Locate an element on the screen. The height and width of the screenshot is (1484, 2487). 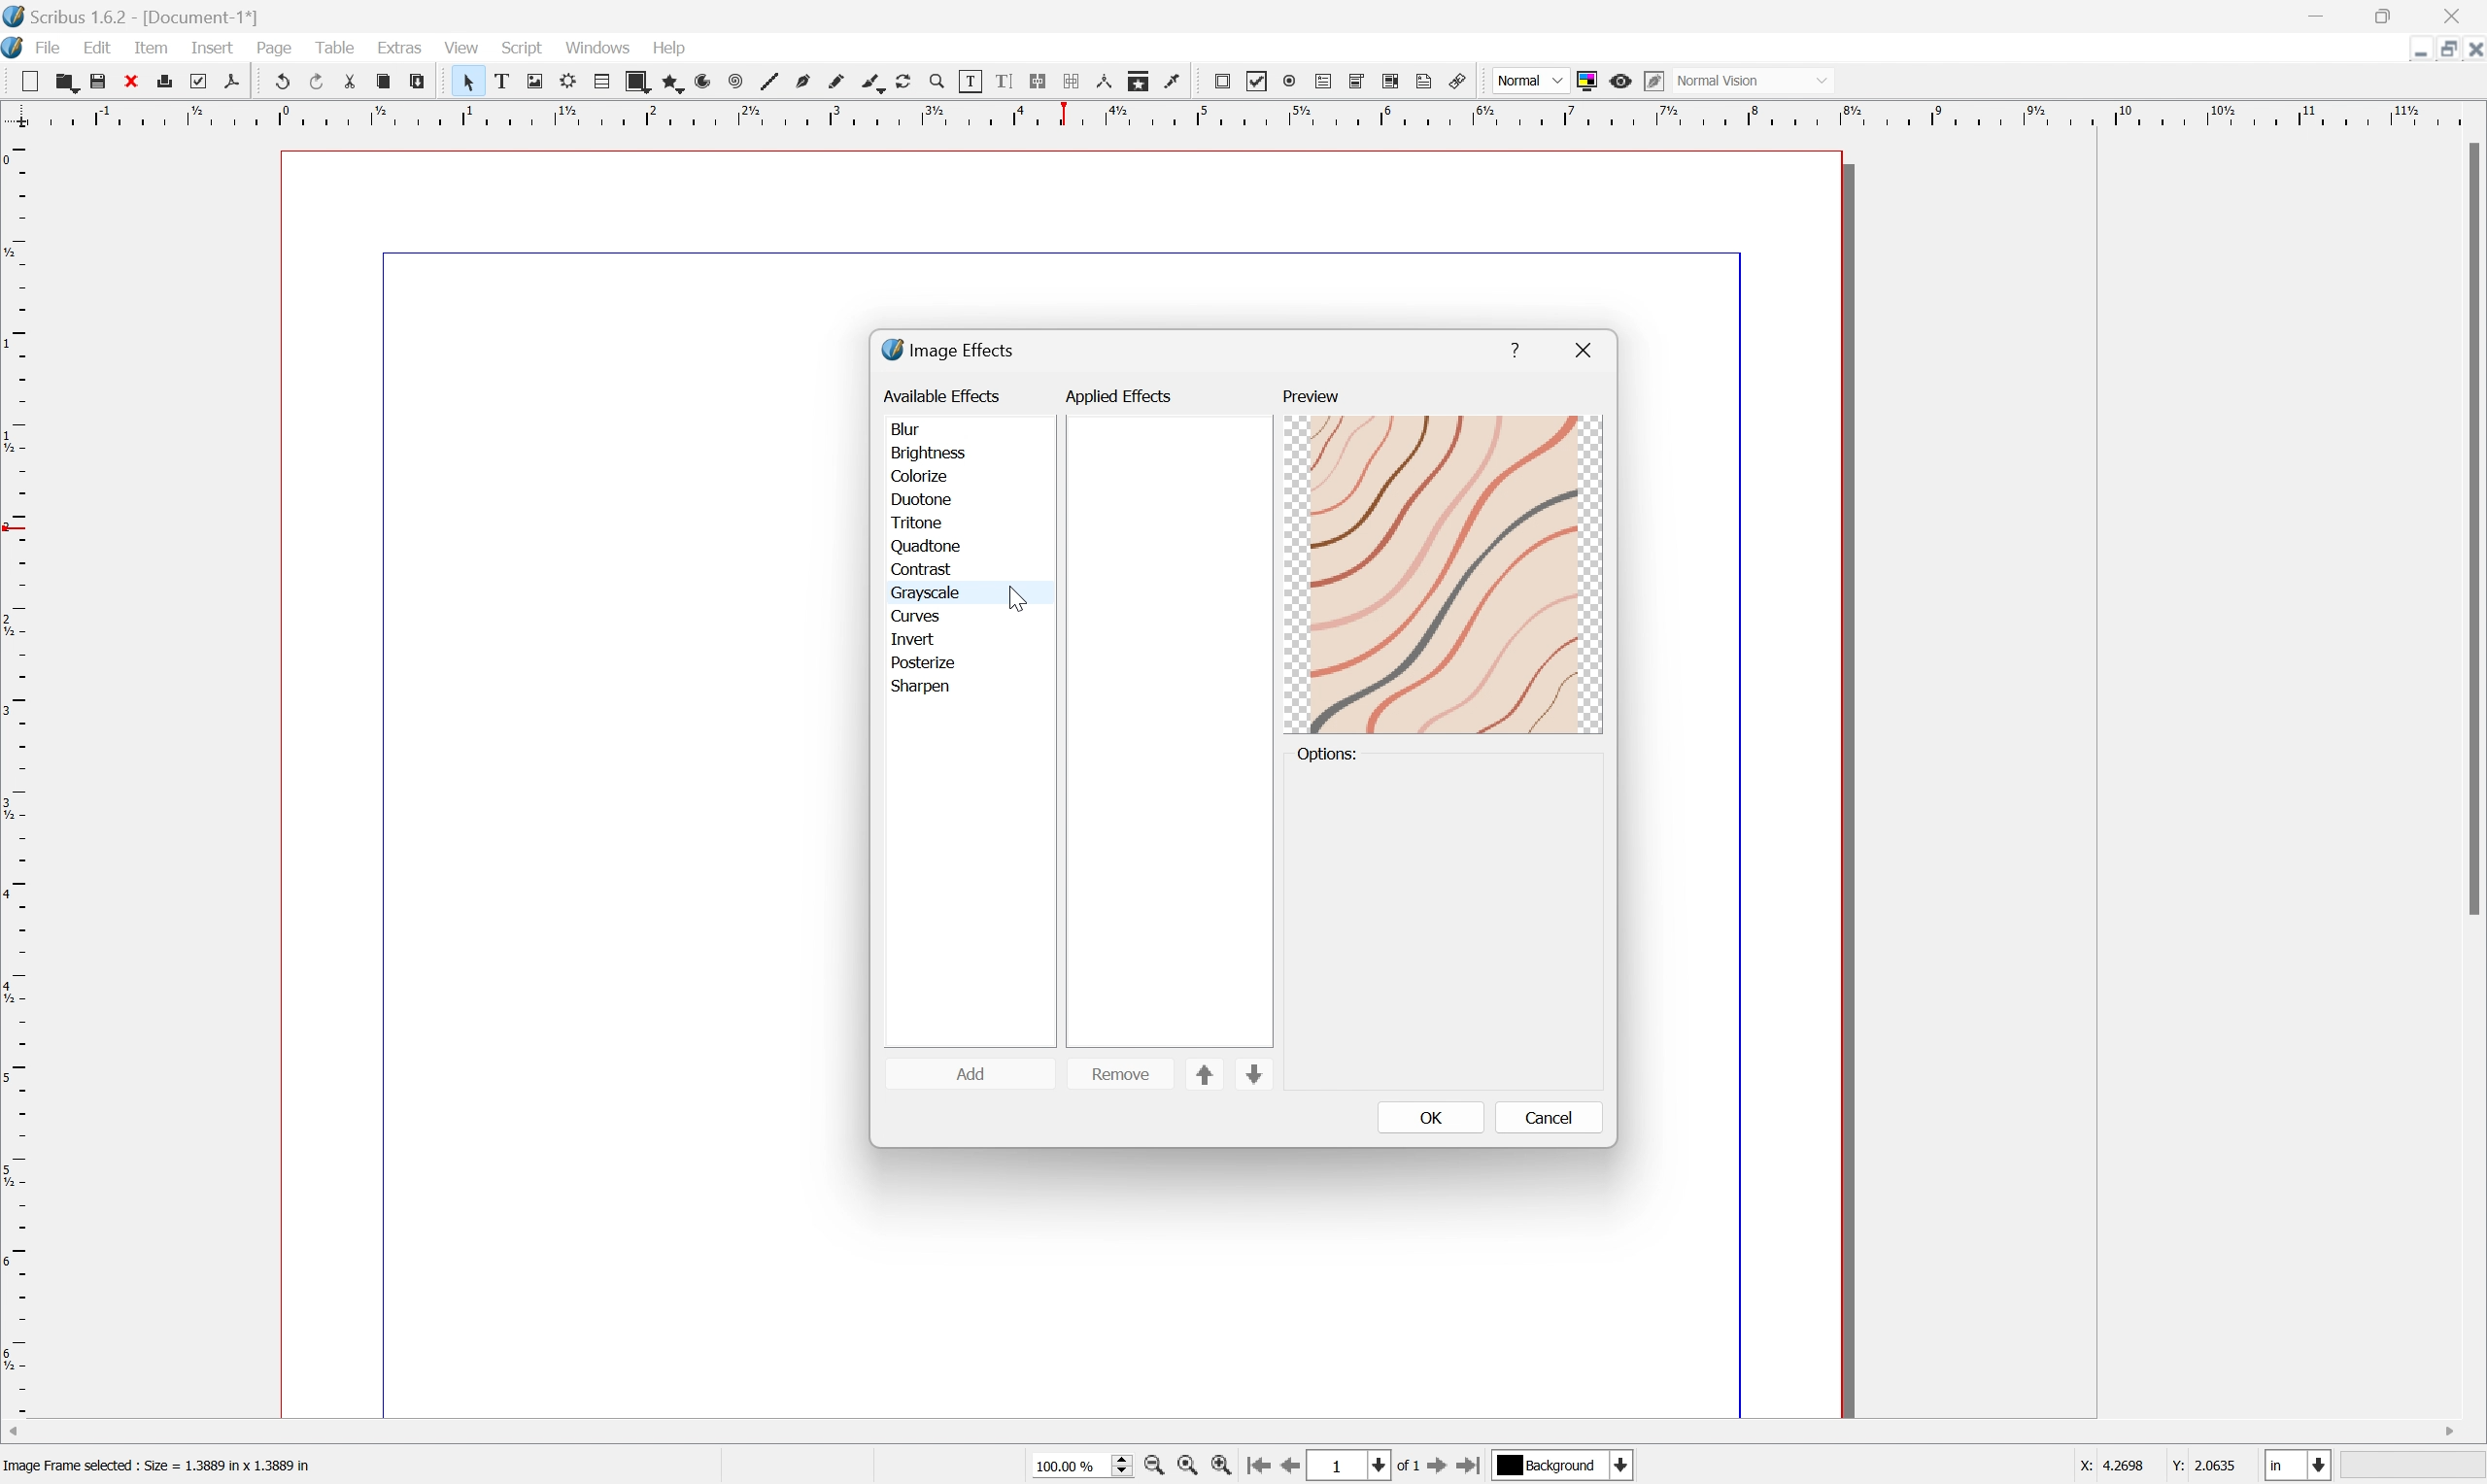
Bezier curve is located at coordinates (809, 83).